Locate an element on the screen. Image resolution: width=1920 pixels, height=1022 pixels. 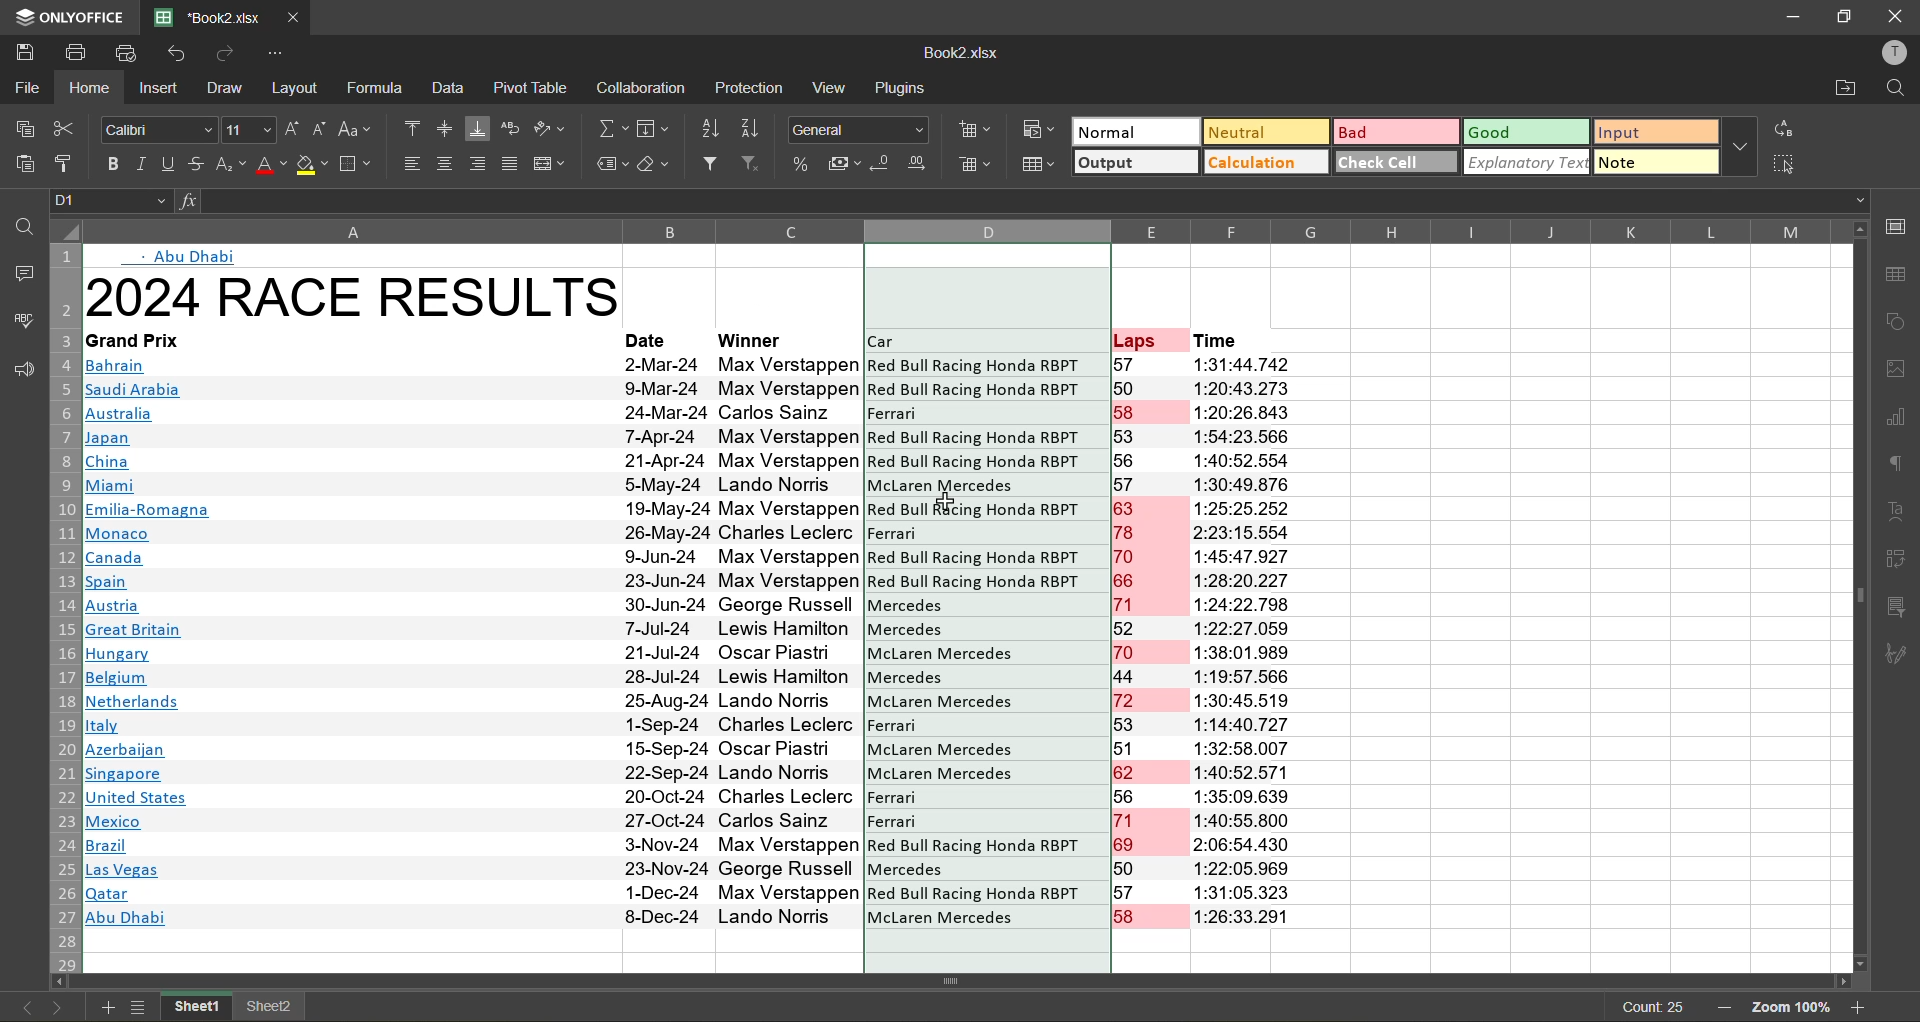
Abu Dhabi 8-Dec-24 Lando Norris McLaren Mercedes 58 1:26:33.291 is located at coordinates (696, 918).